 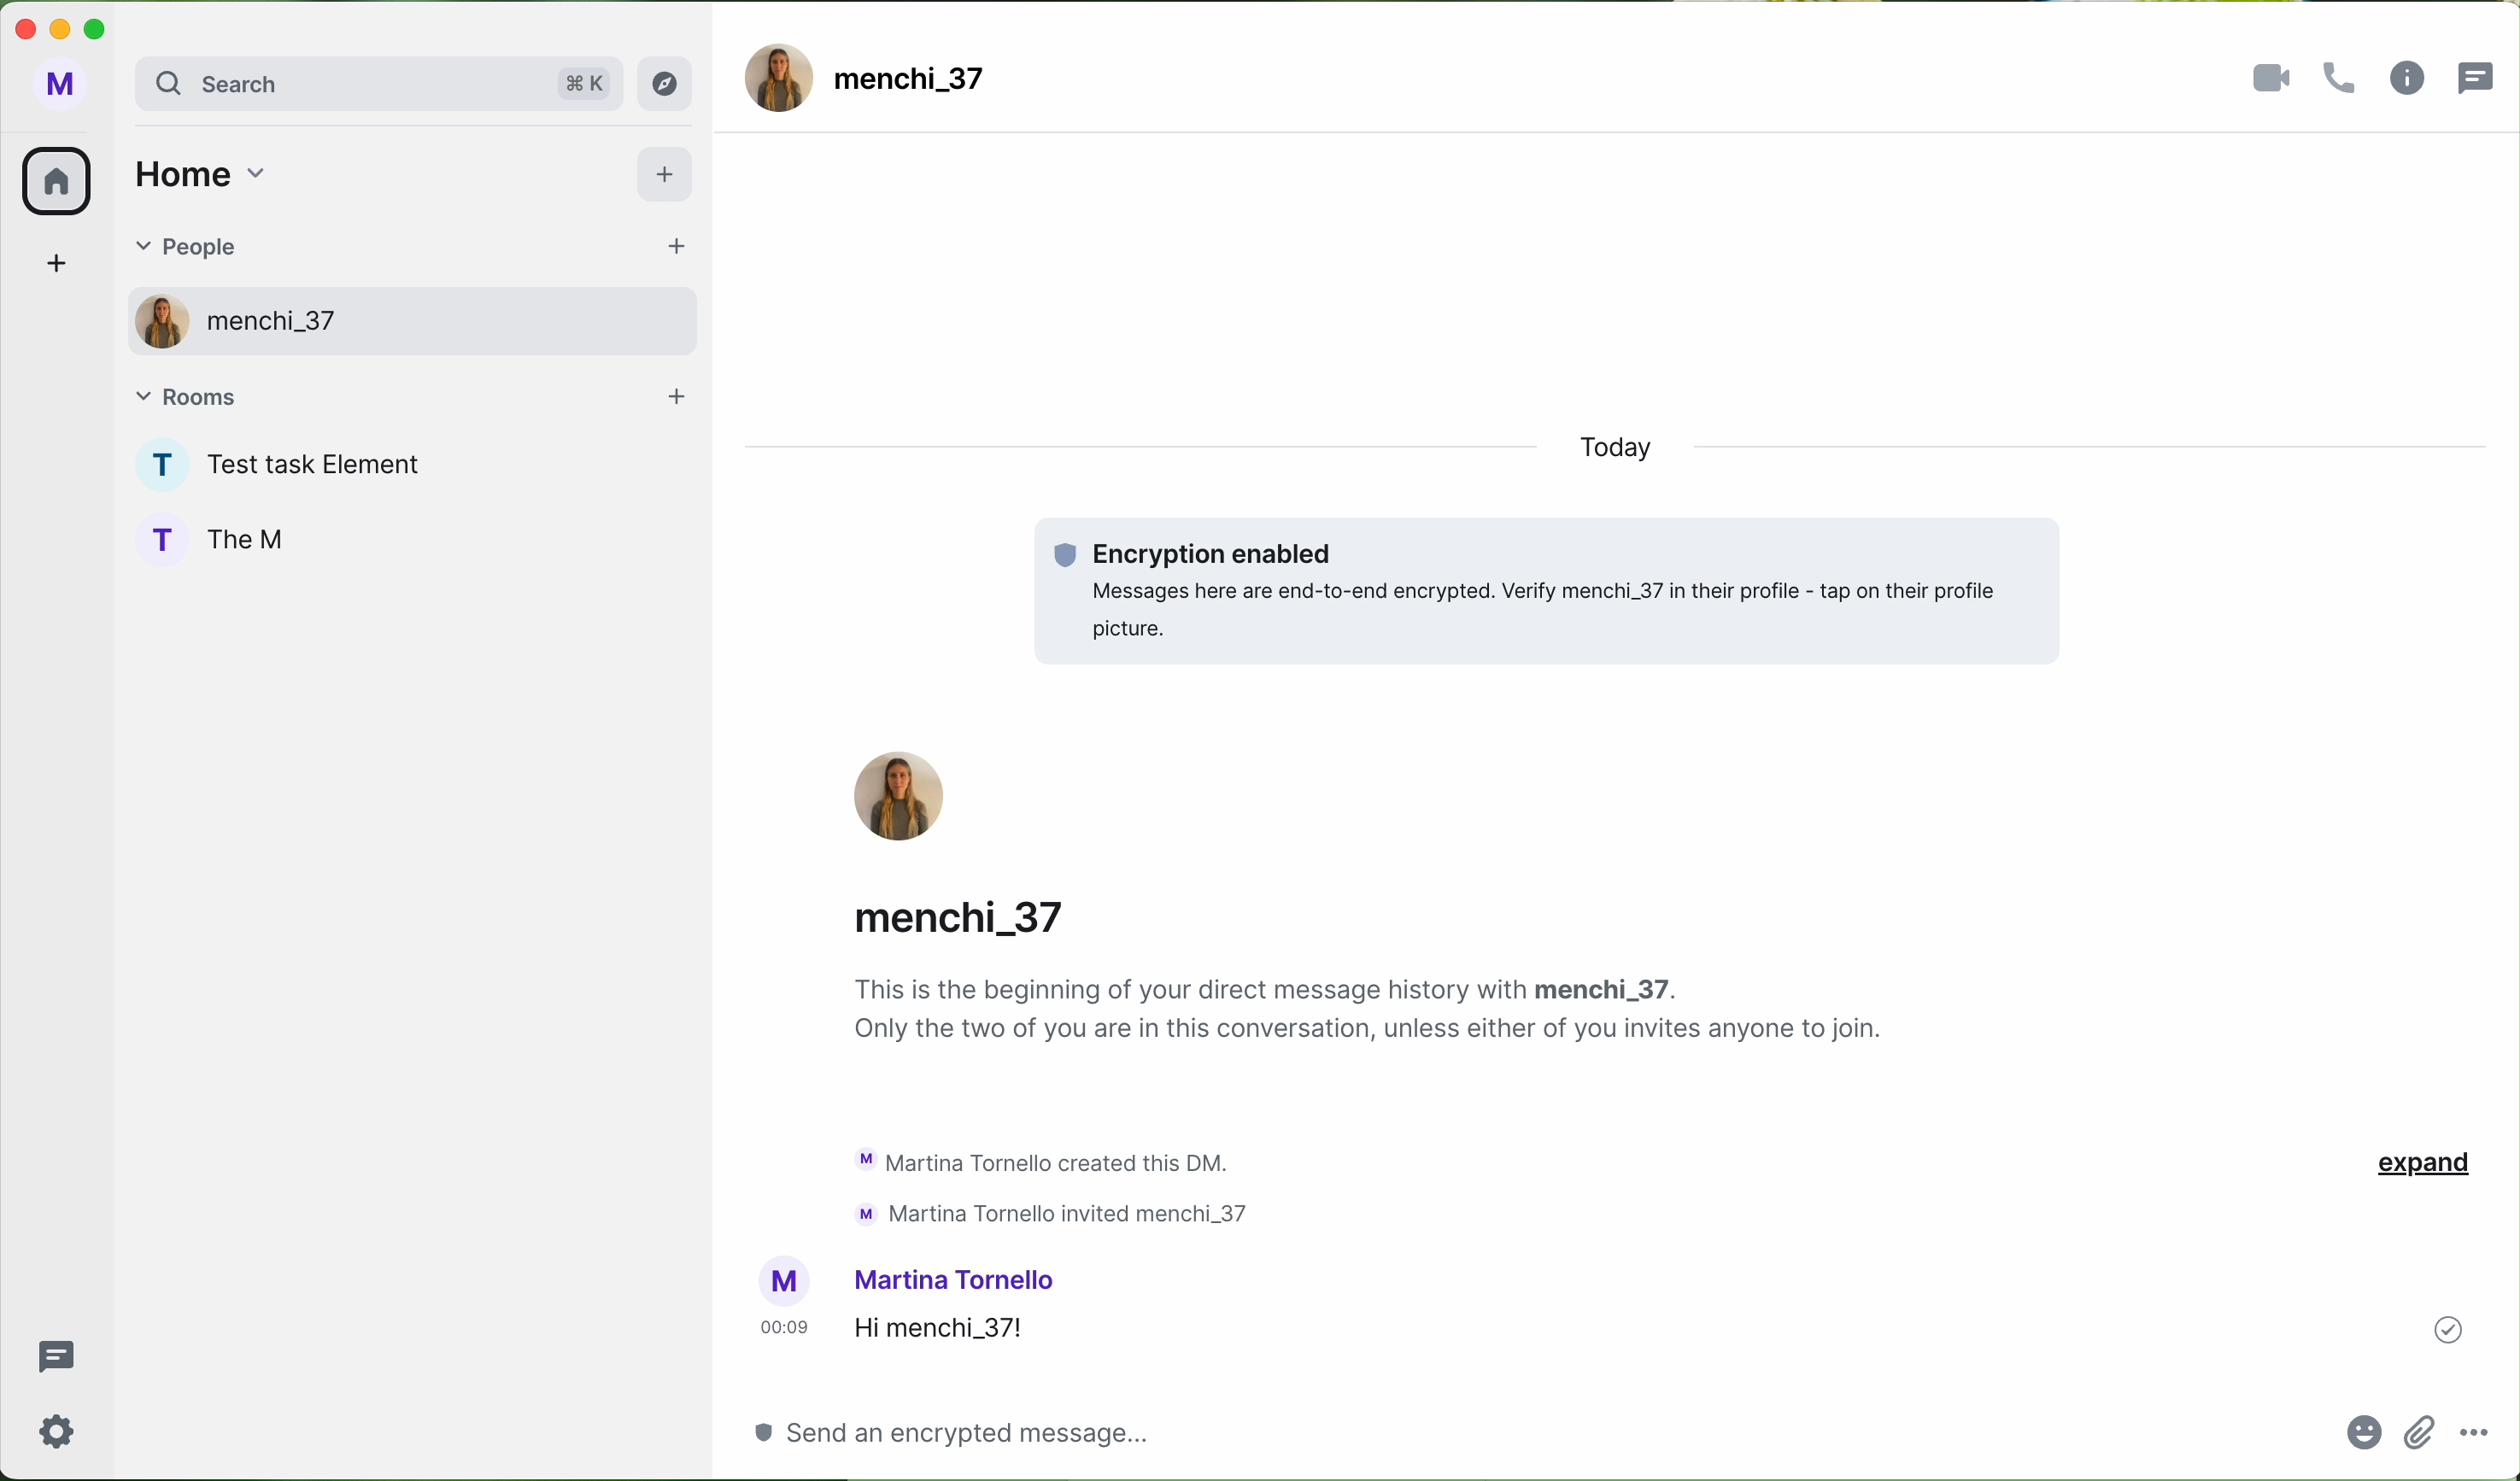 What do you see at coordinates (2482, 74) in the screenshot?
I see `threads` at bounding box center [2482, 74].